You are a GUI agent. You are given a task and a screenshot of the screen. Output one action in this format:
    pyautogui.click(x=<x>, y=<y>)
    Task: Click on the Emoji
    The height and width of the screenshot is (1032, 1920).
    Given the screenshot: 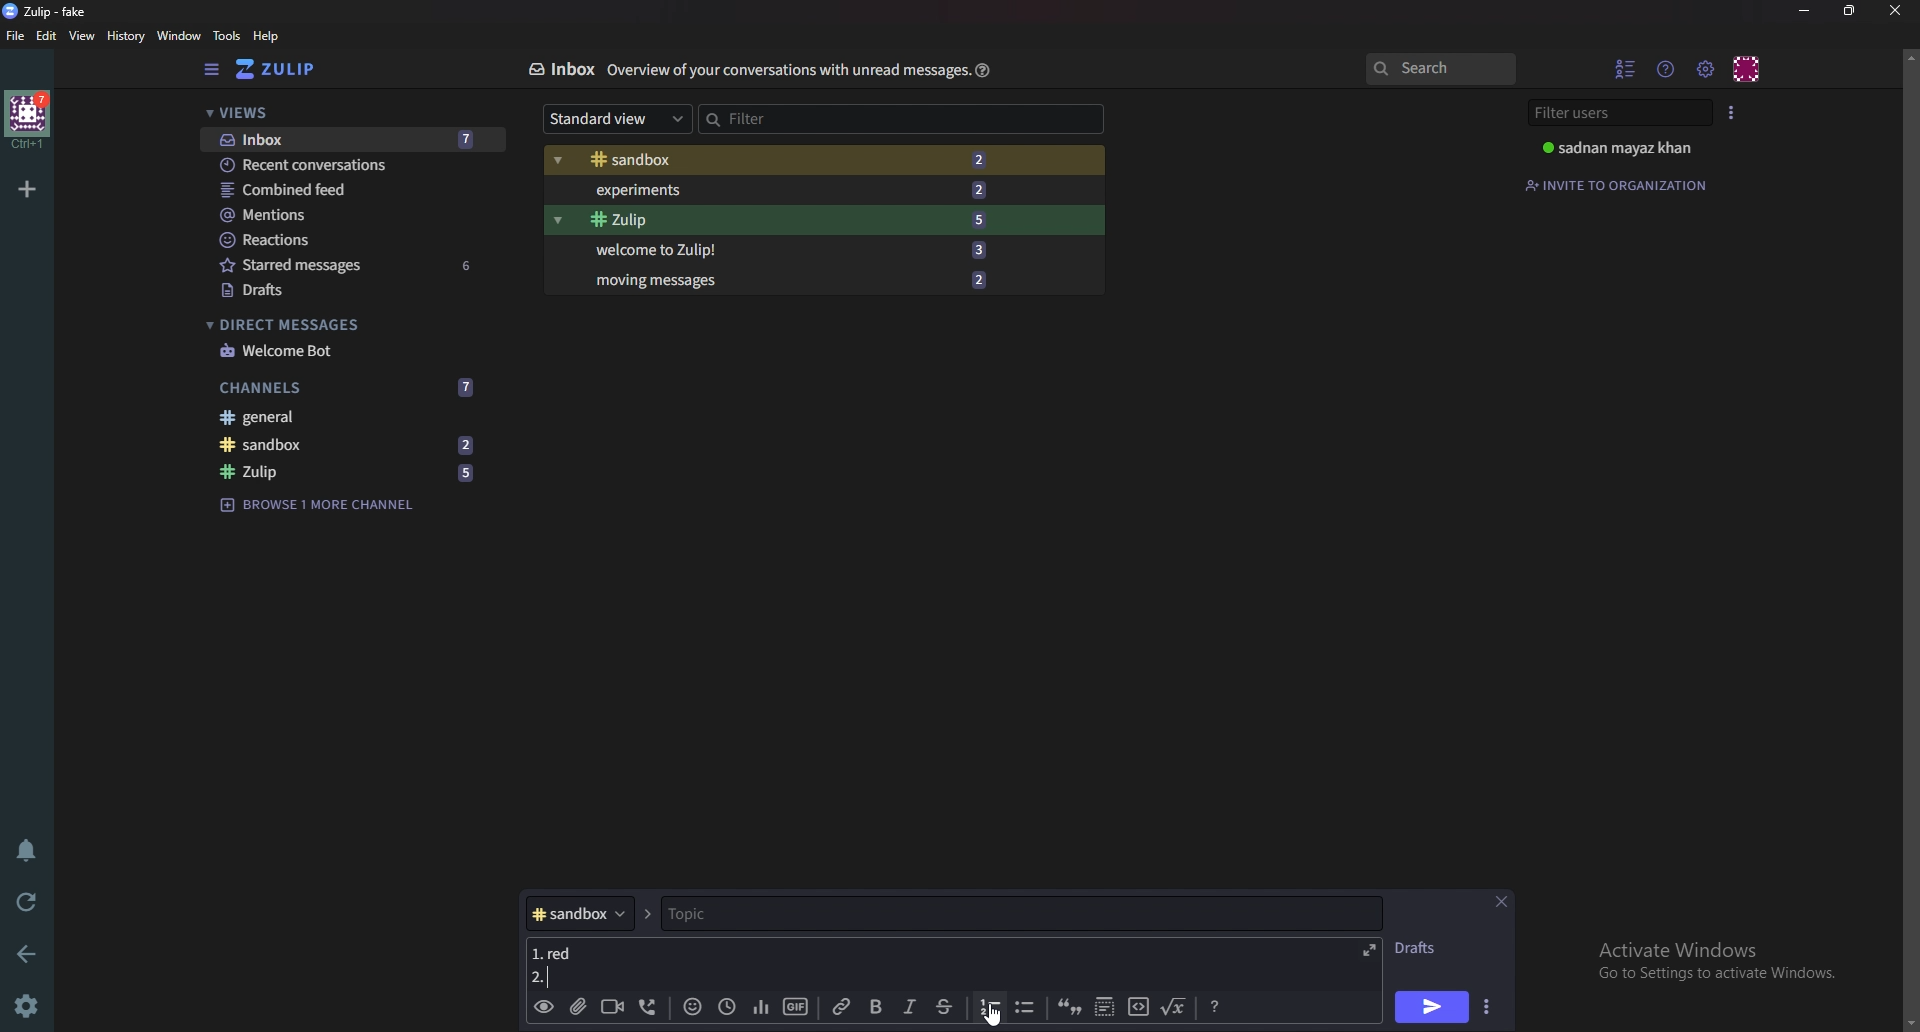 What is the action you would take?
    pyautogui.click(x=689, y=1008)
    